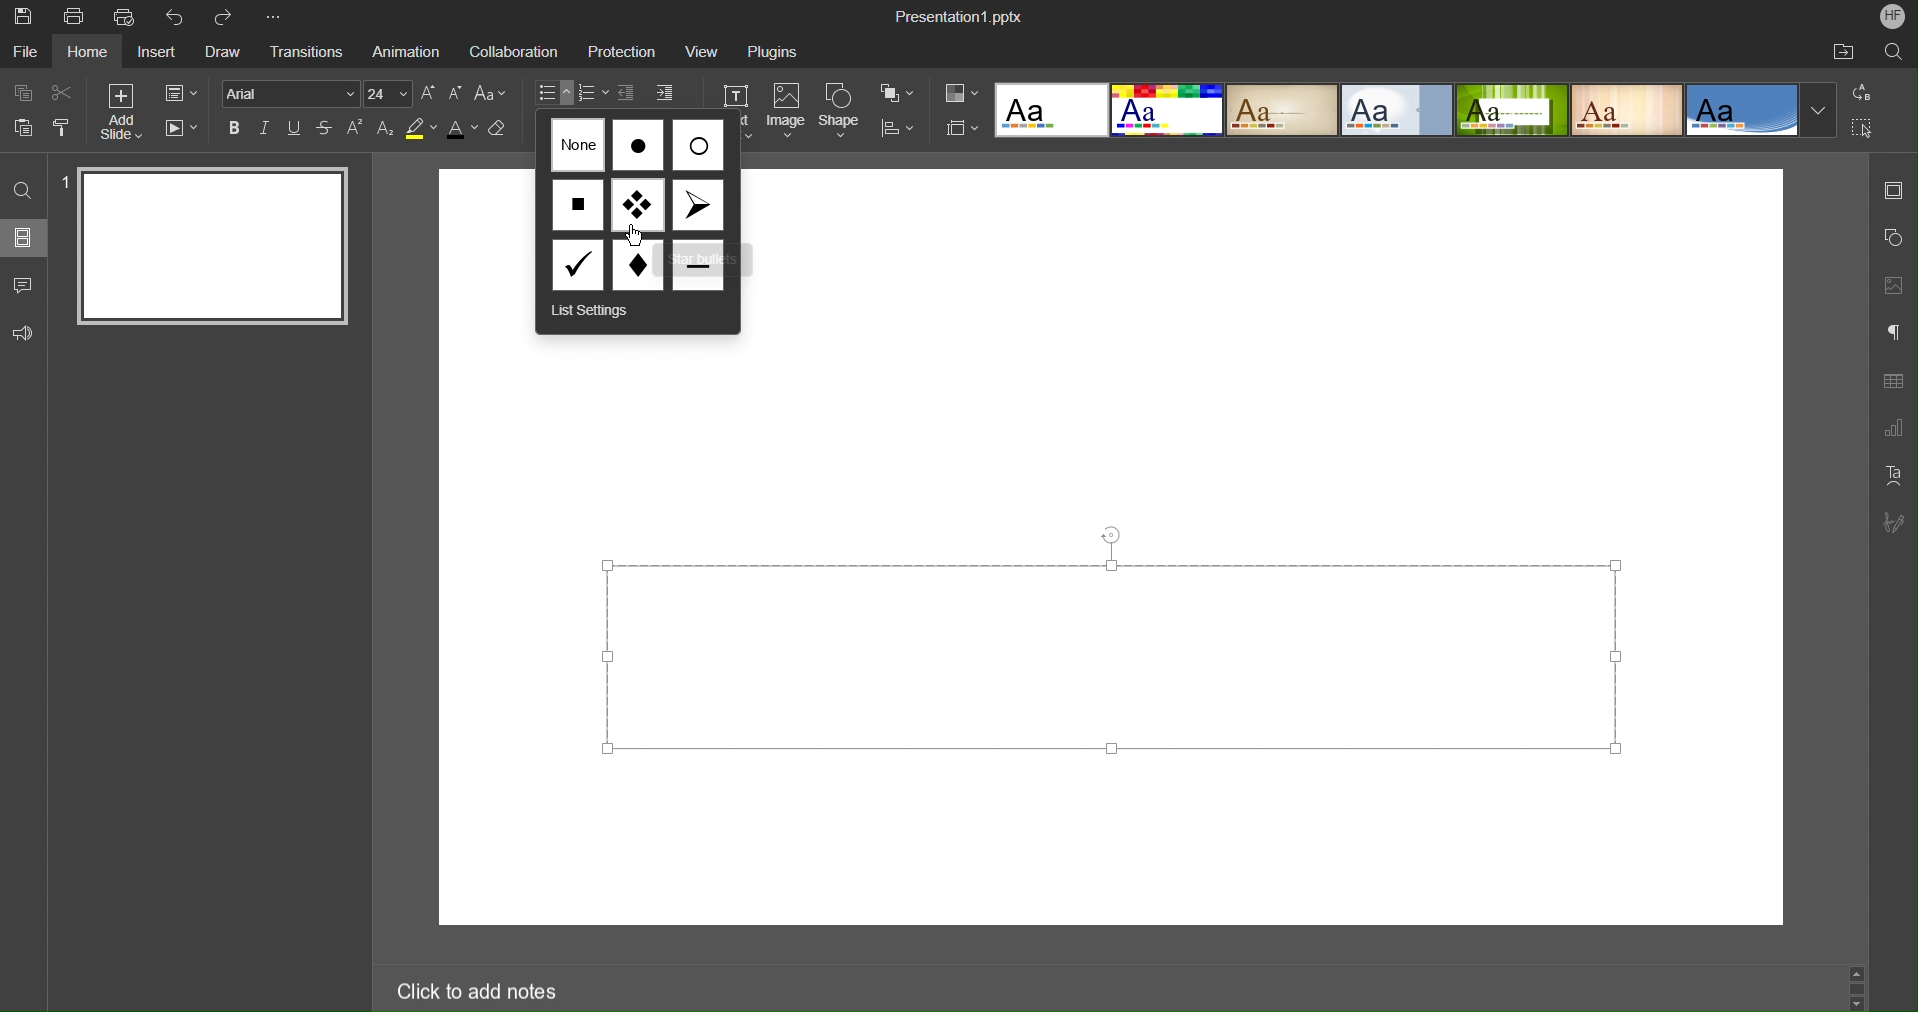 The height and width of the screenshot is (1012, 1918). Describe the element at coordinates (899, 128) in the screenshot. I see `Distribute` at that location.